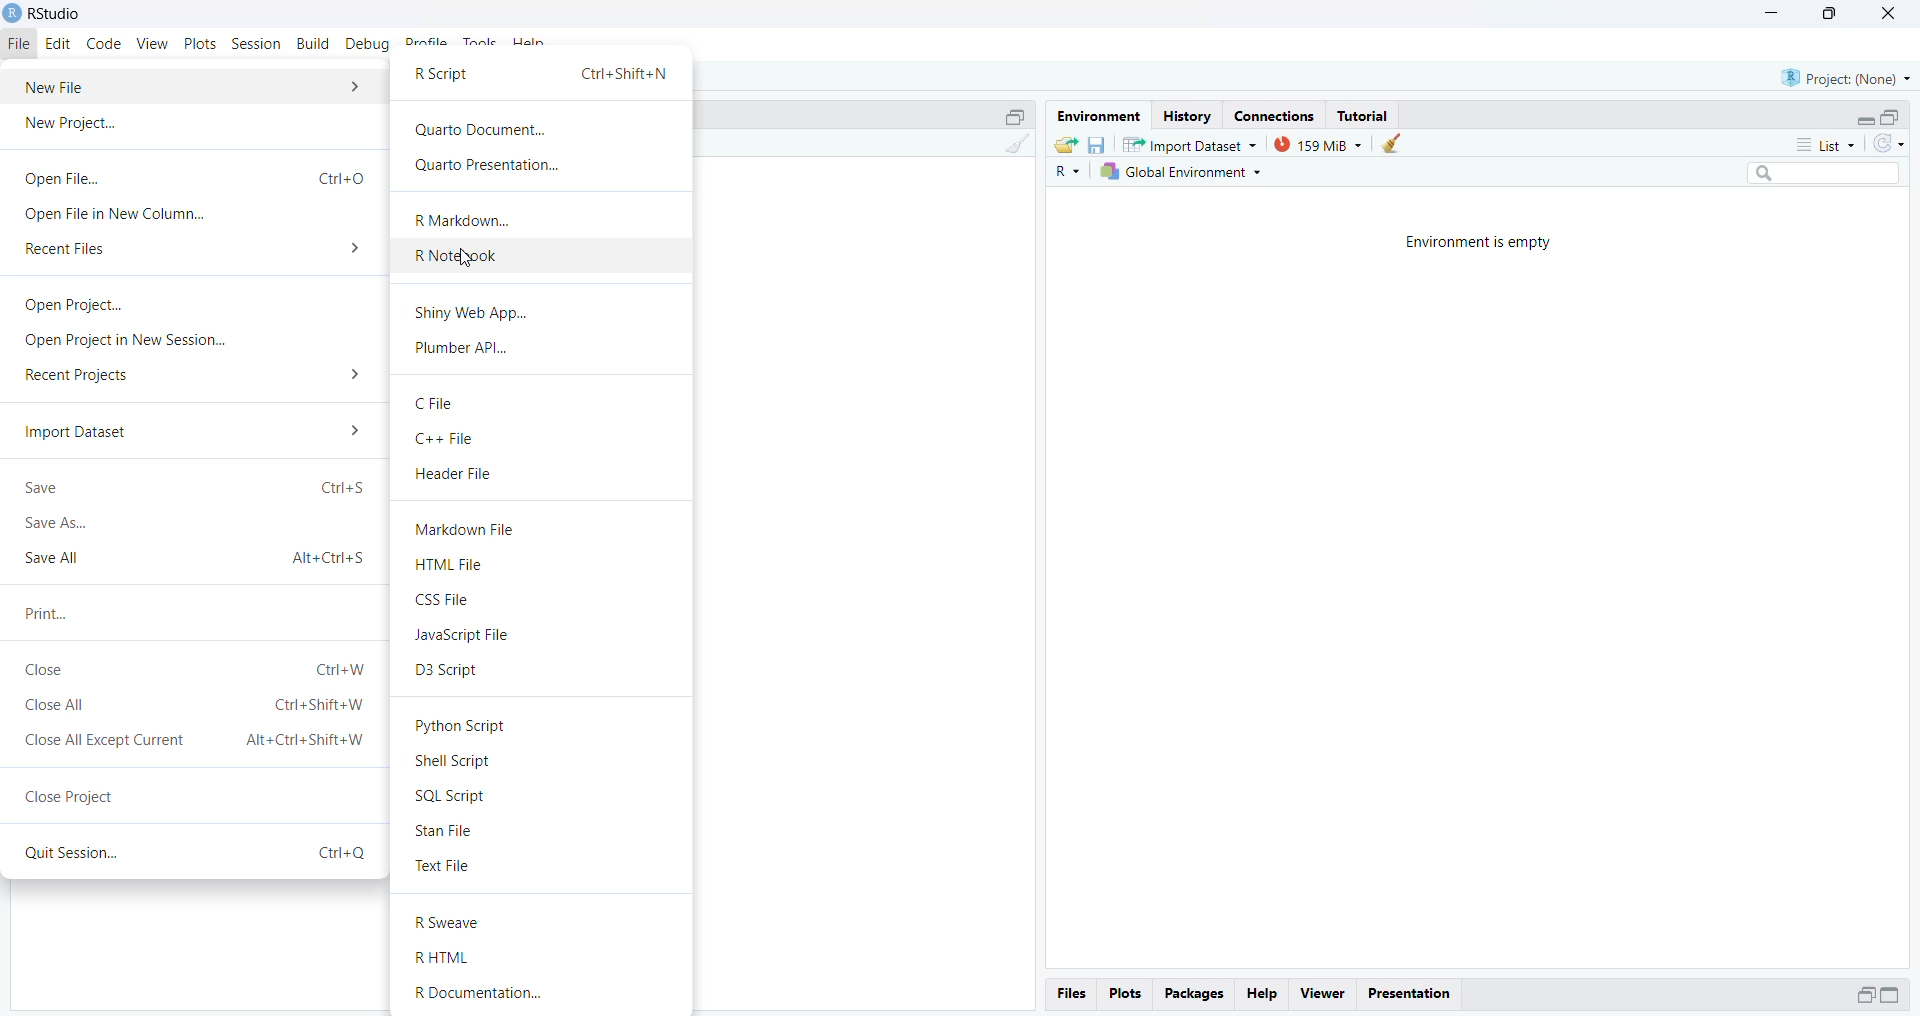 The image size is (1920, 1016). What do you see at coordinates (1280, 115) in the screenshot?
I see `connections` at bounding box center [1280, 115].